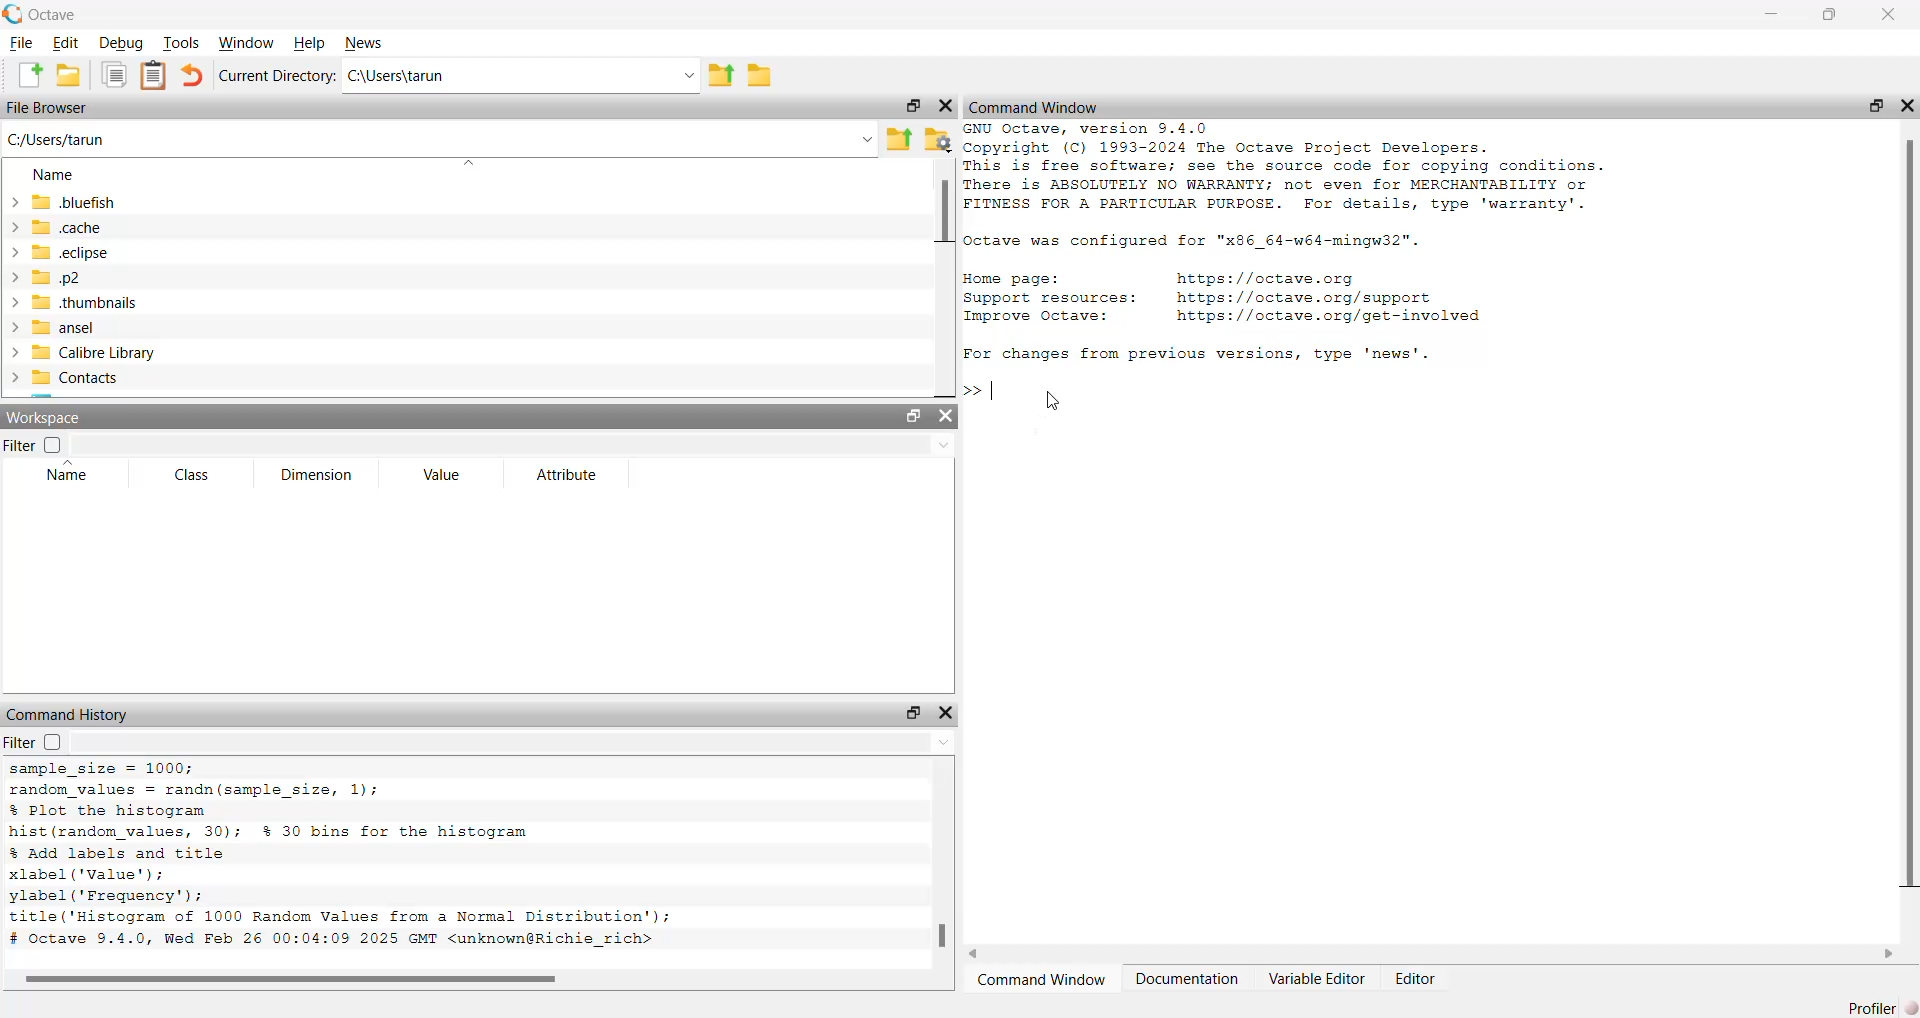 The width and height of the screenshot is (1920, 1018). Describe the element at coordinates (154, 74) in the screenshot. I see `clipboard` at that location.